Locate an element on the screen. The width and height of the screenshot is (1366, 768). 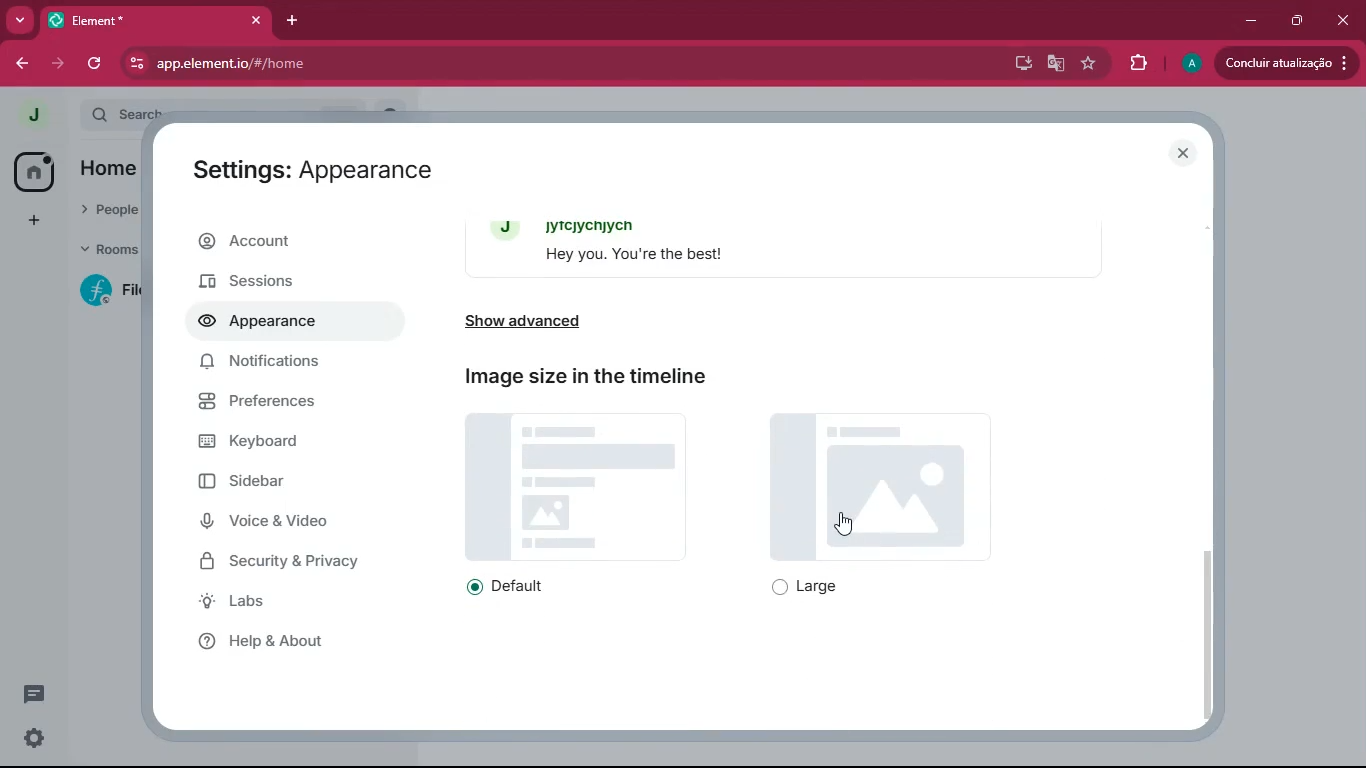
add tab is located at coordinates (297, 23).